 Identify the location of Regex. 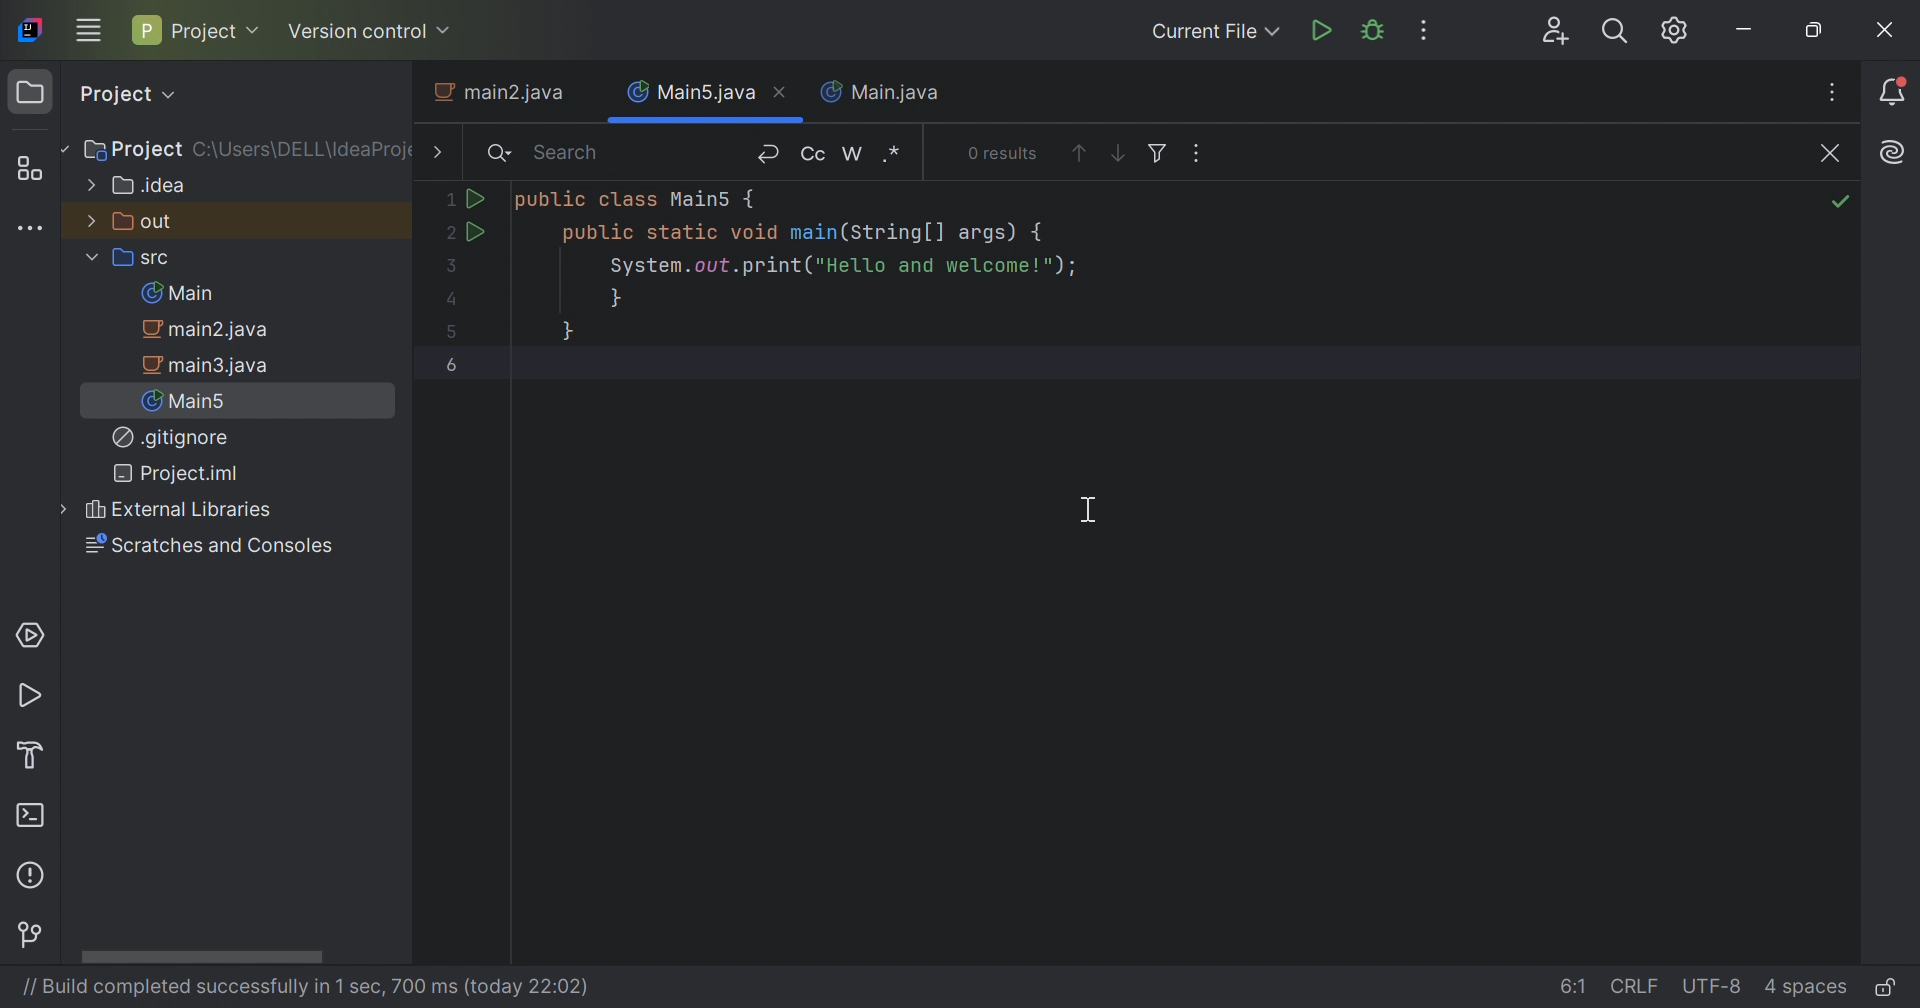
(895, 151).